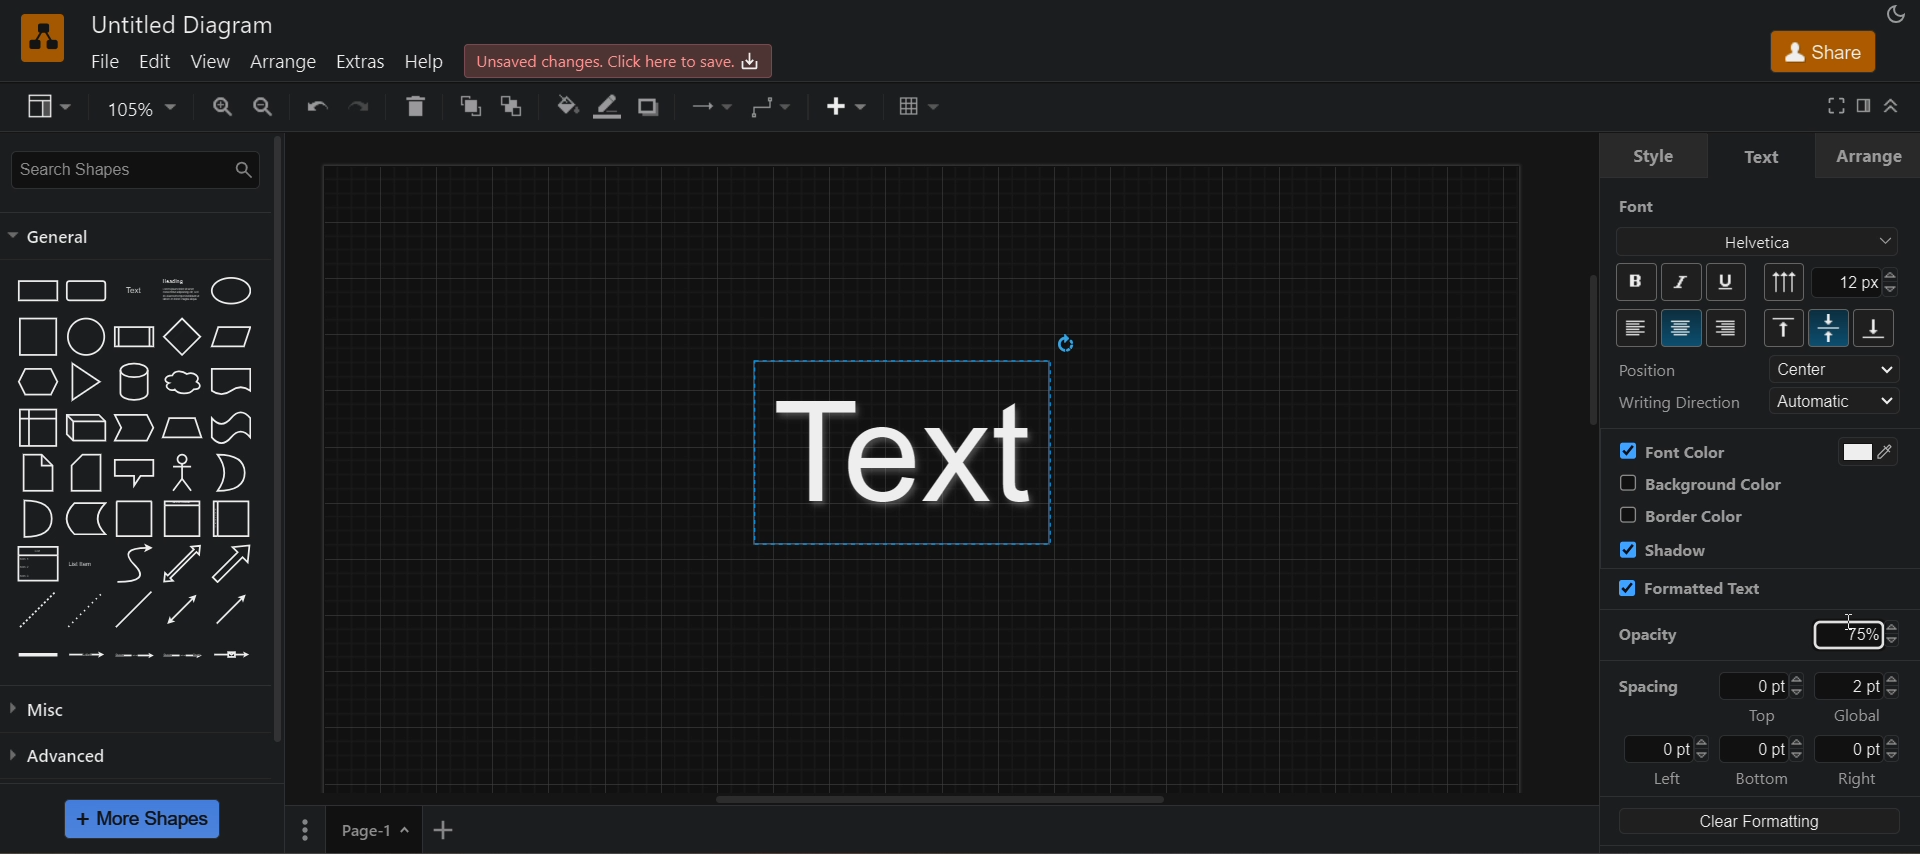 This screenshot has width=1920, height=854. What do you see at coordinates (234, 564) in the screenshot?
I see `arrow` at bounding box center [234, 564].